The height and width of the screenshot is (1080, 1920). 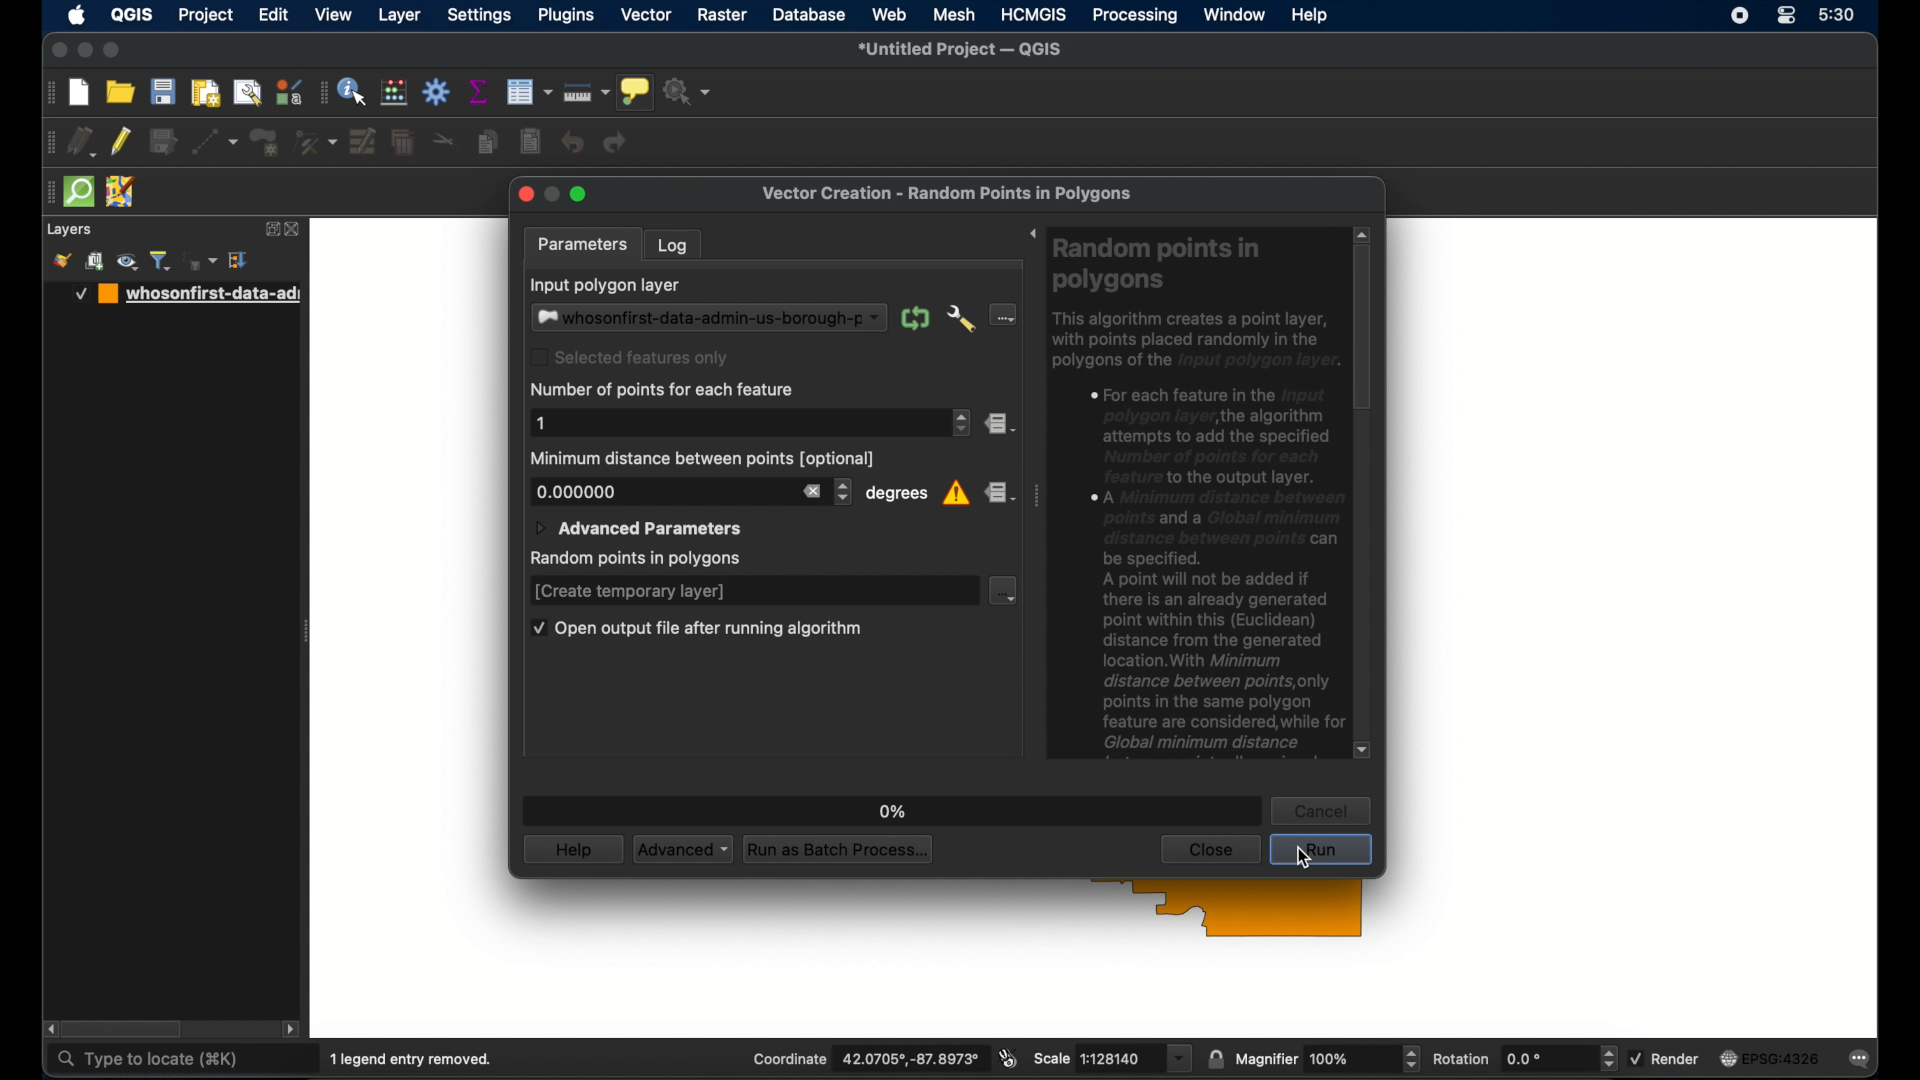 I want to click on new project, so click(x=79, y=92).